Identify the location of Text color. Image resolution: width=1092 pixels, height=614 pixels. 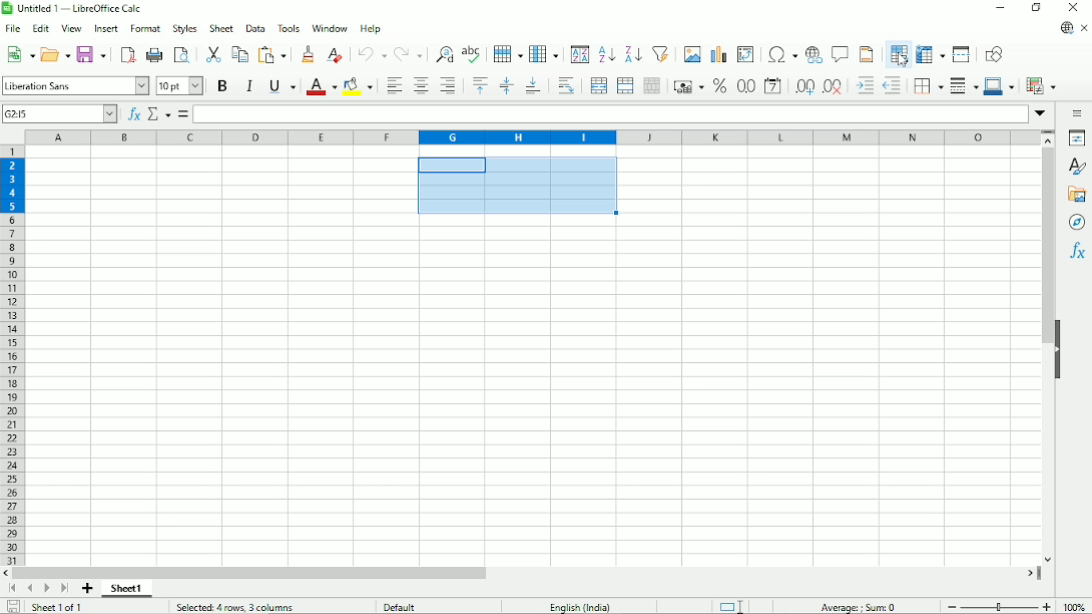
(321, 86).